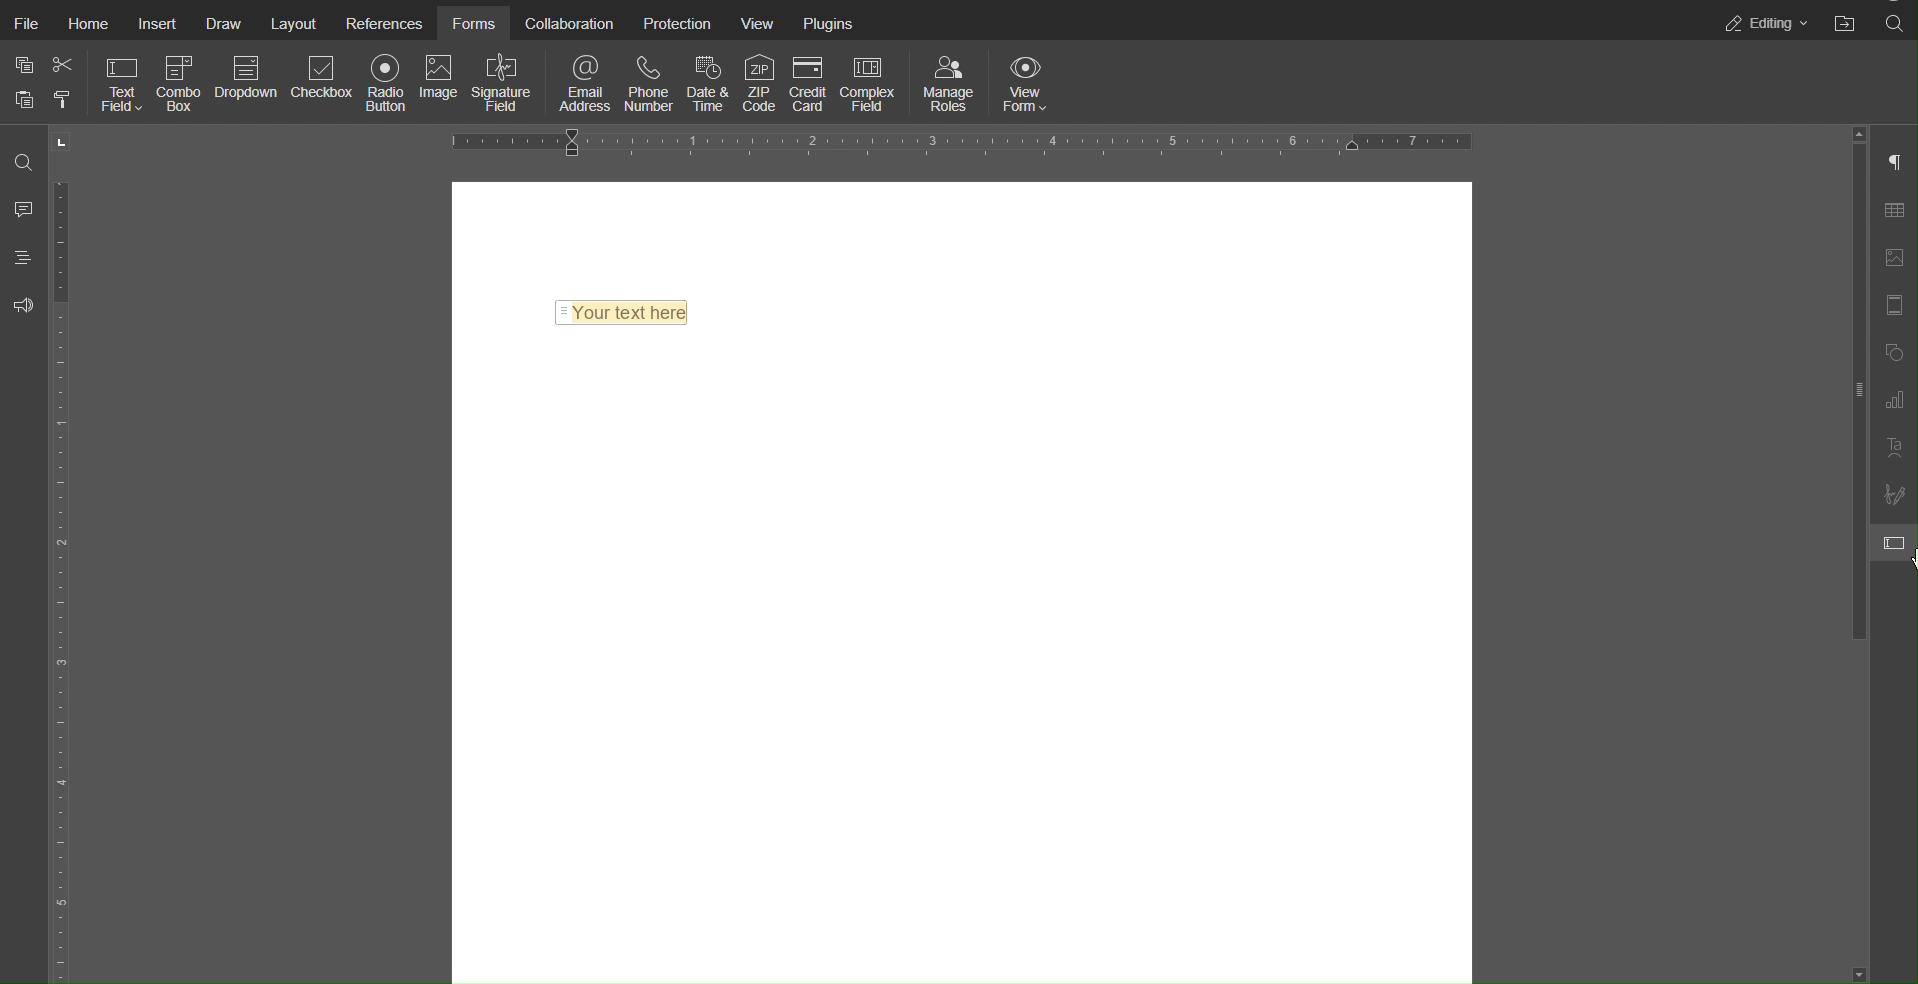  Describe the element at coordinates (438, 85) in the screenshot. I see `Image` at that location.